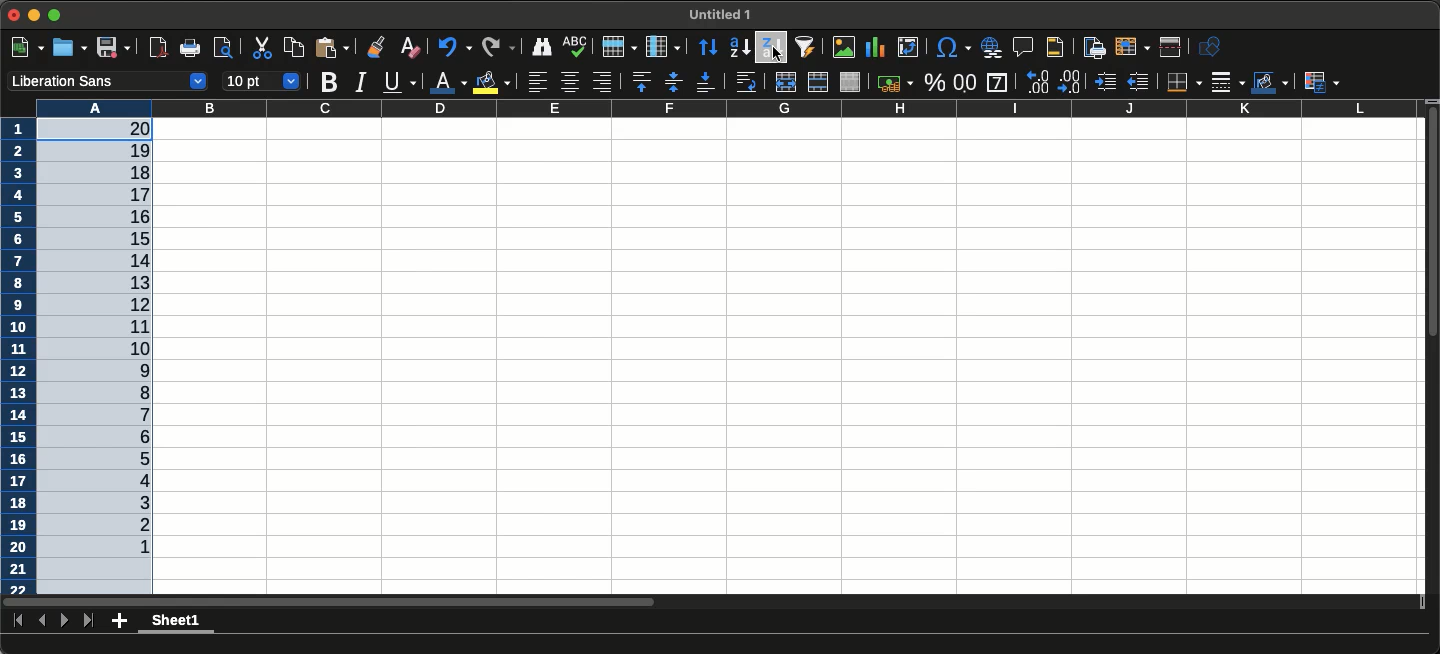 Image resolution: width=1440 pixels, height=654 pixels. I want to click on Toggle print preview, so click(222, 48).